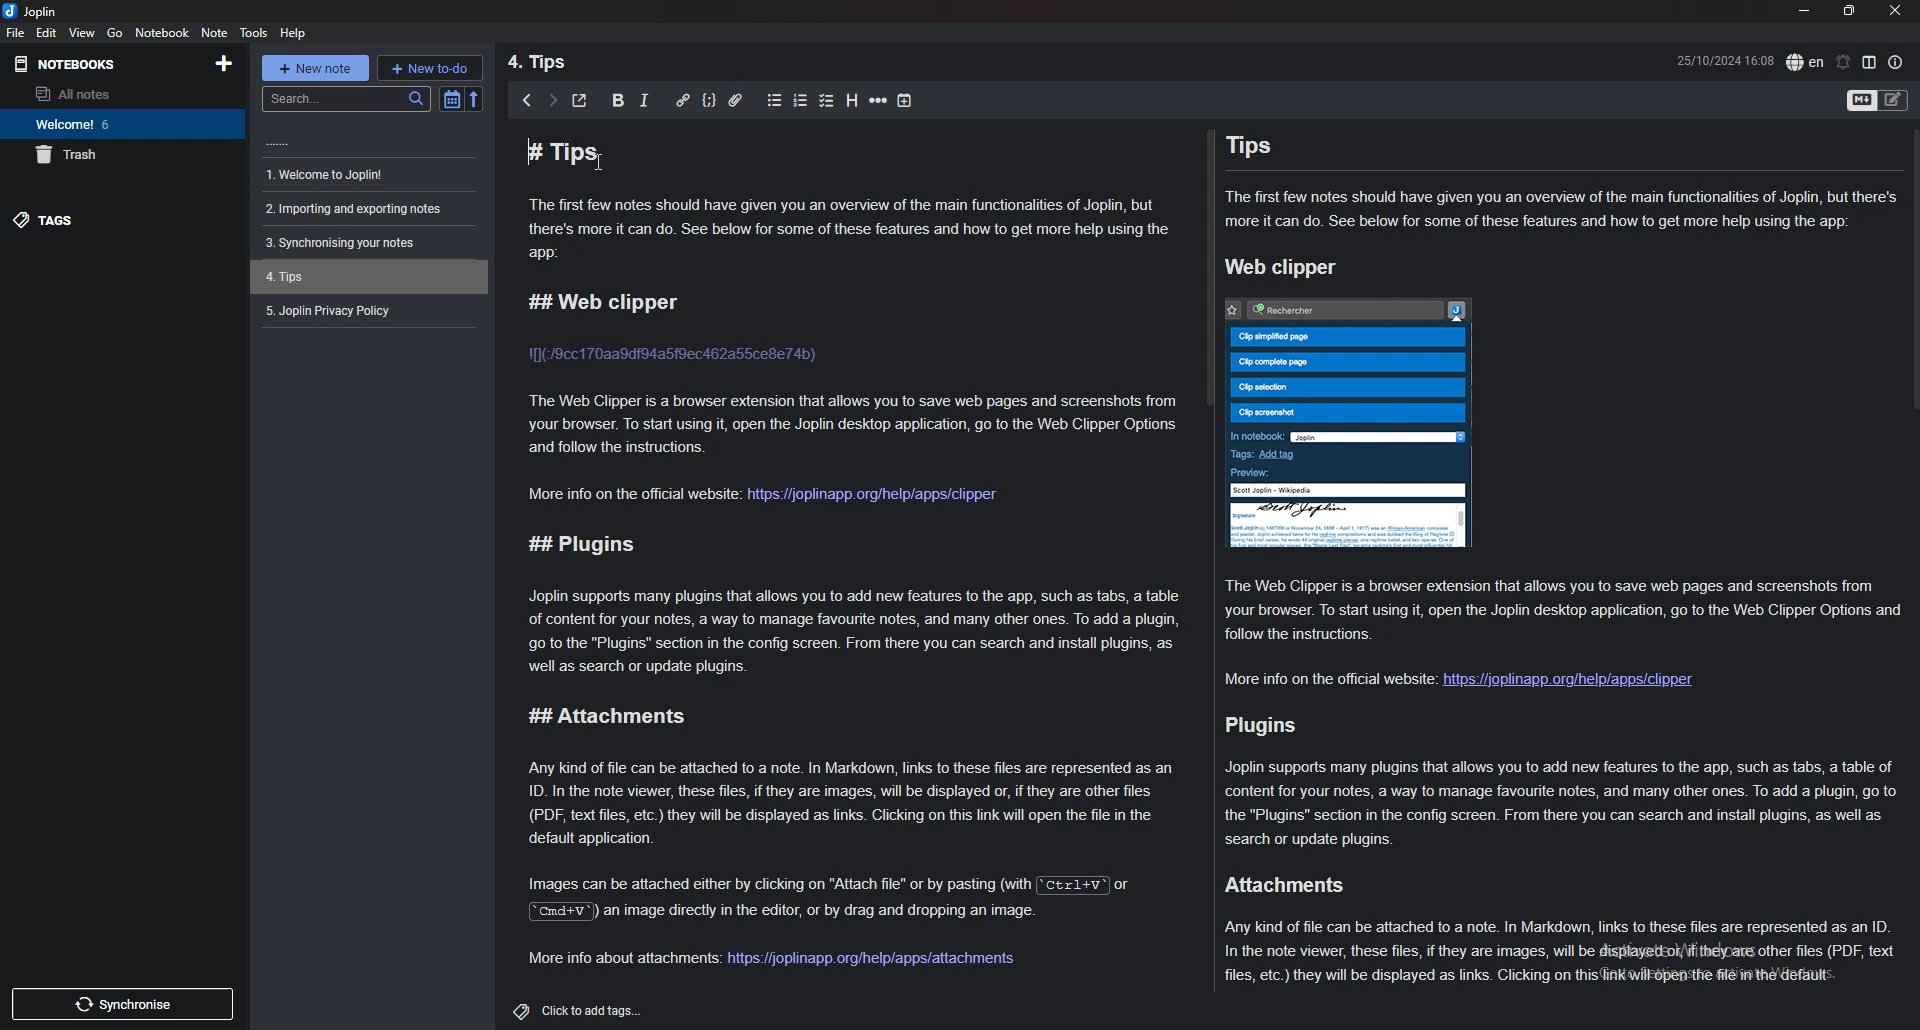 The image size is (1920, 1030). What do you see at coordinates (1805, 61) in the screenshot?
I see `spell check` at bounding box center [1805, 61].